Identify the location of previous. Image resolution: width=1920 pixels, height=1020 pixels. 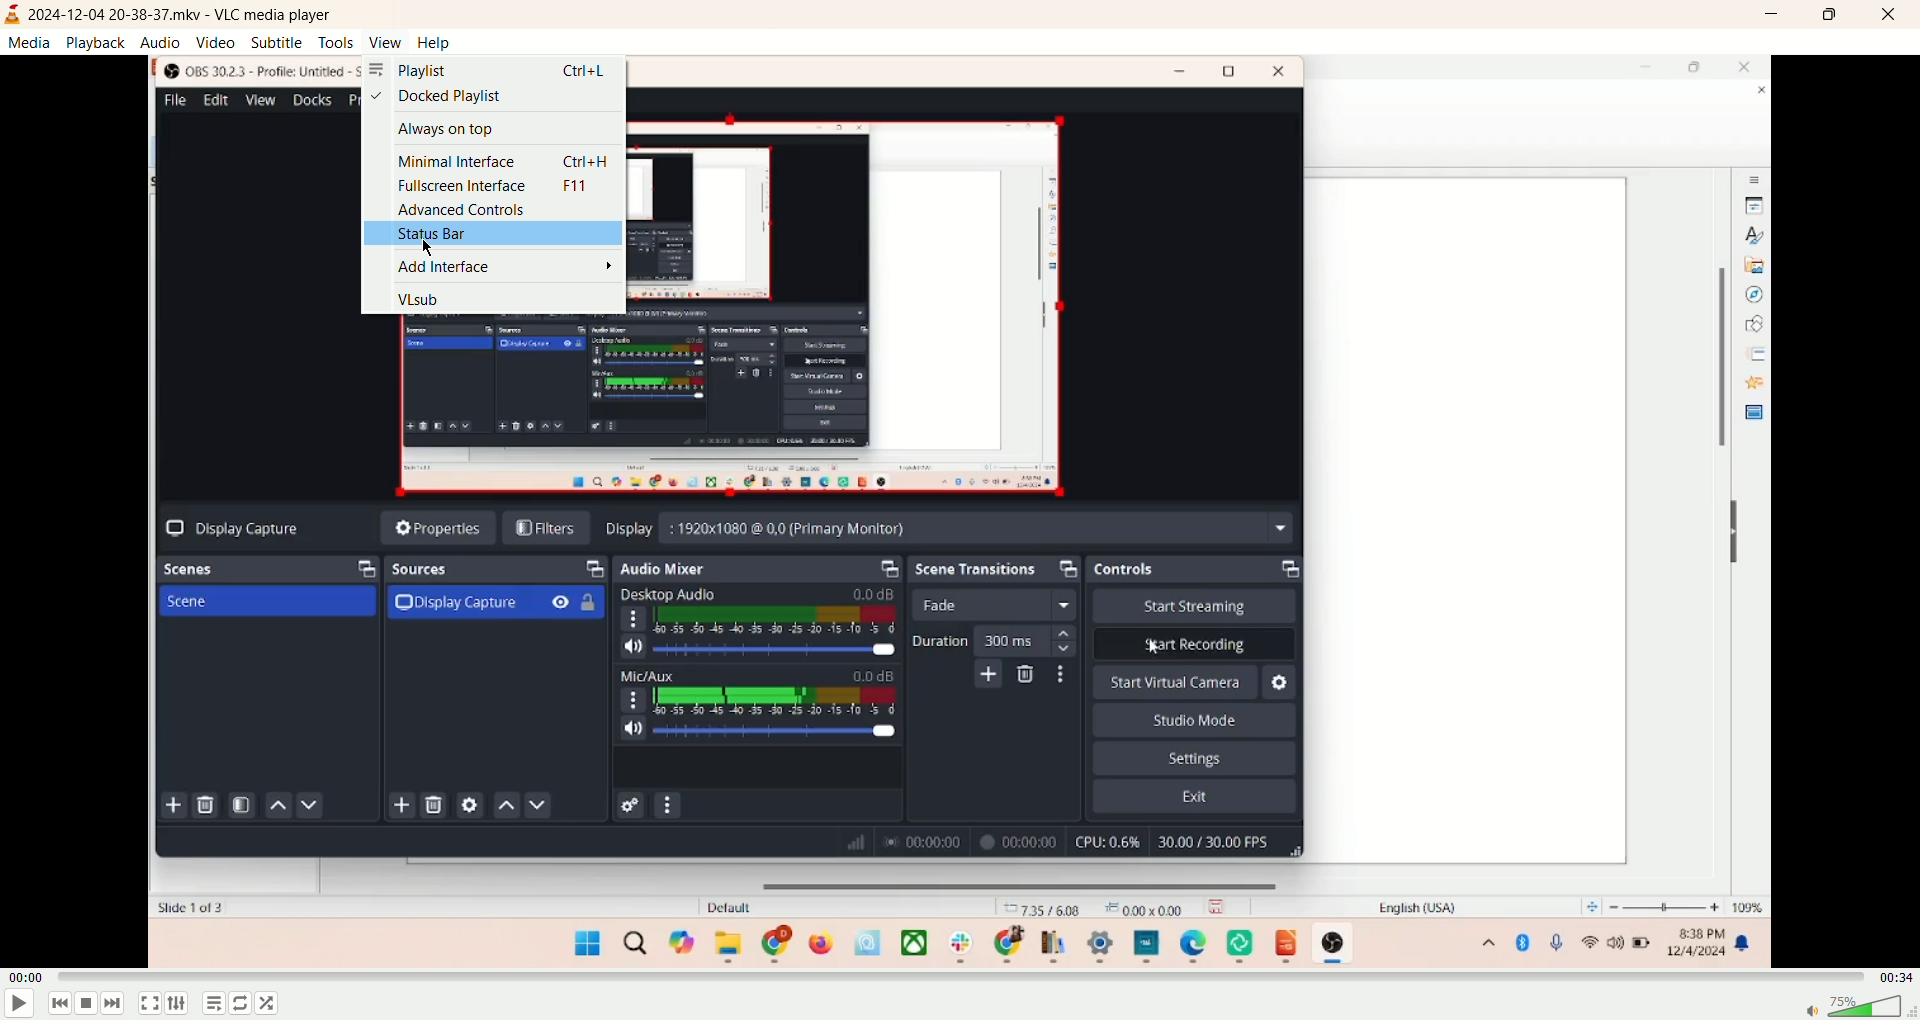
(61, 1005).